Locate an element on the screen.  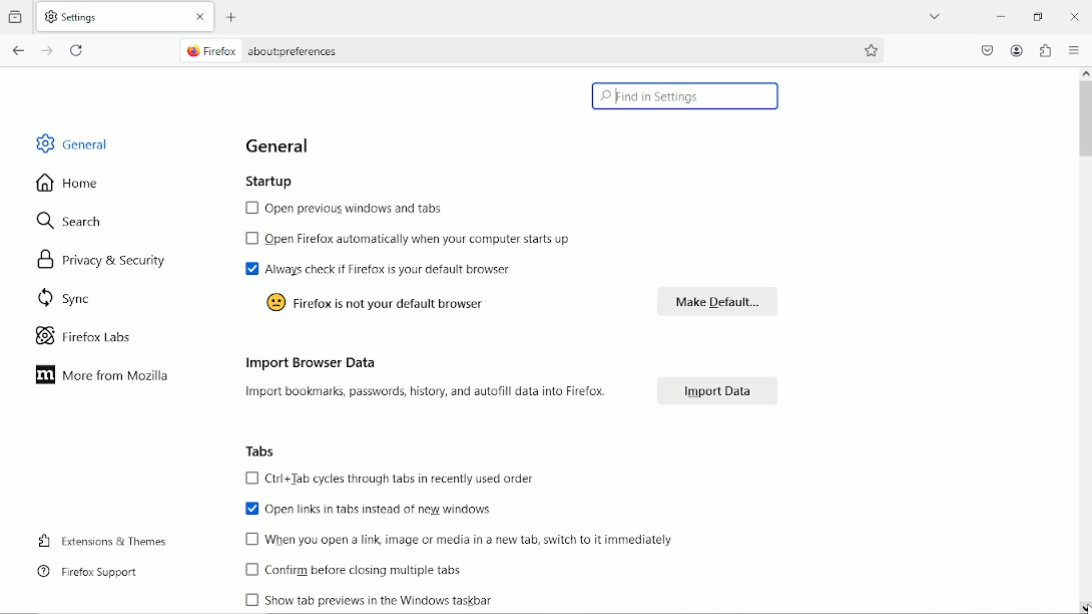
home is located at coordinates (67, 184).